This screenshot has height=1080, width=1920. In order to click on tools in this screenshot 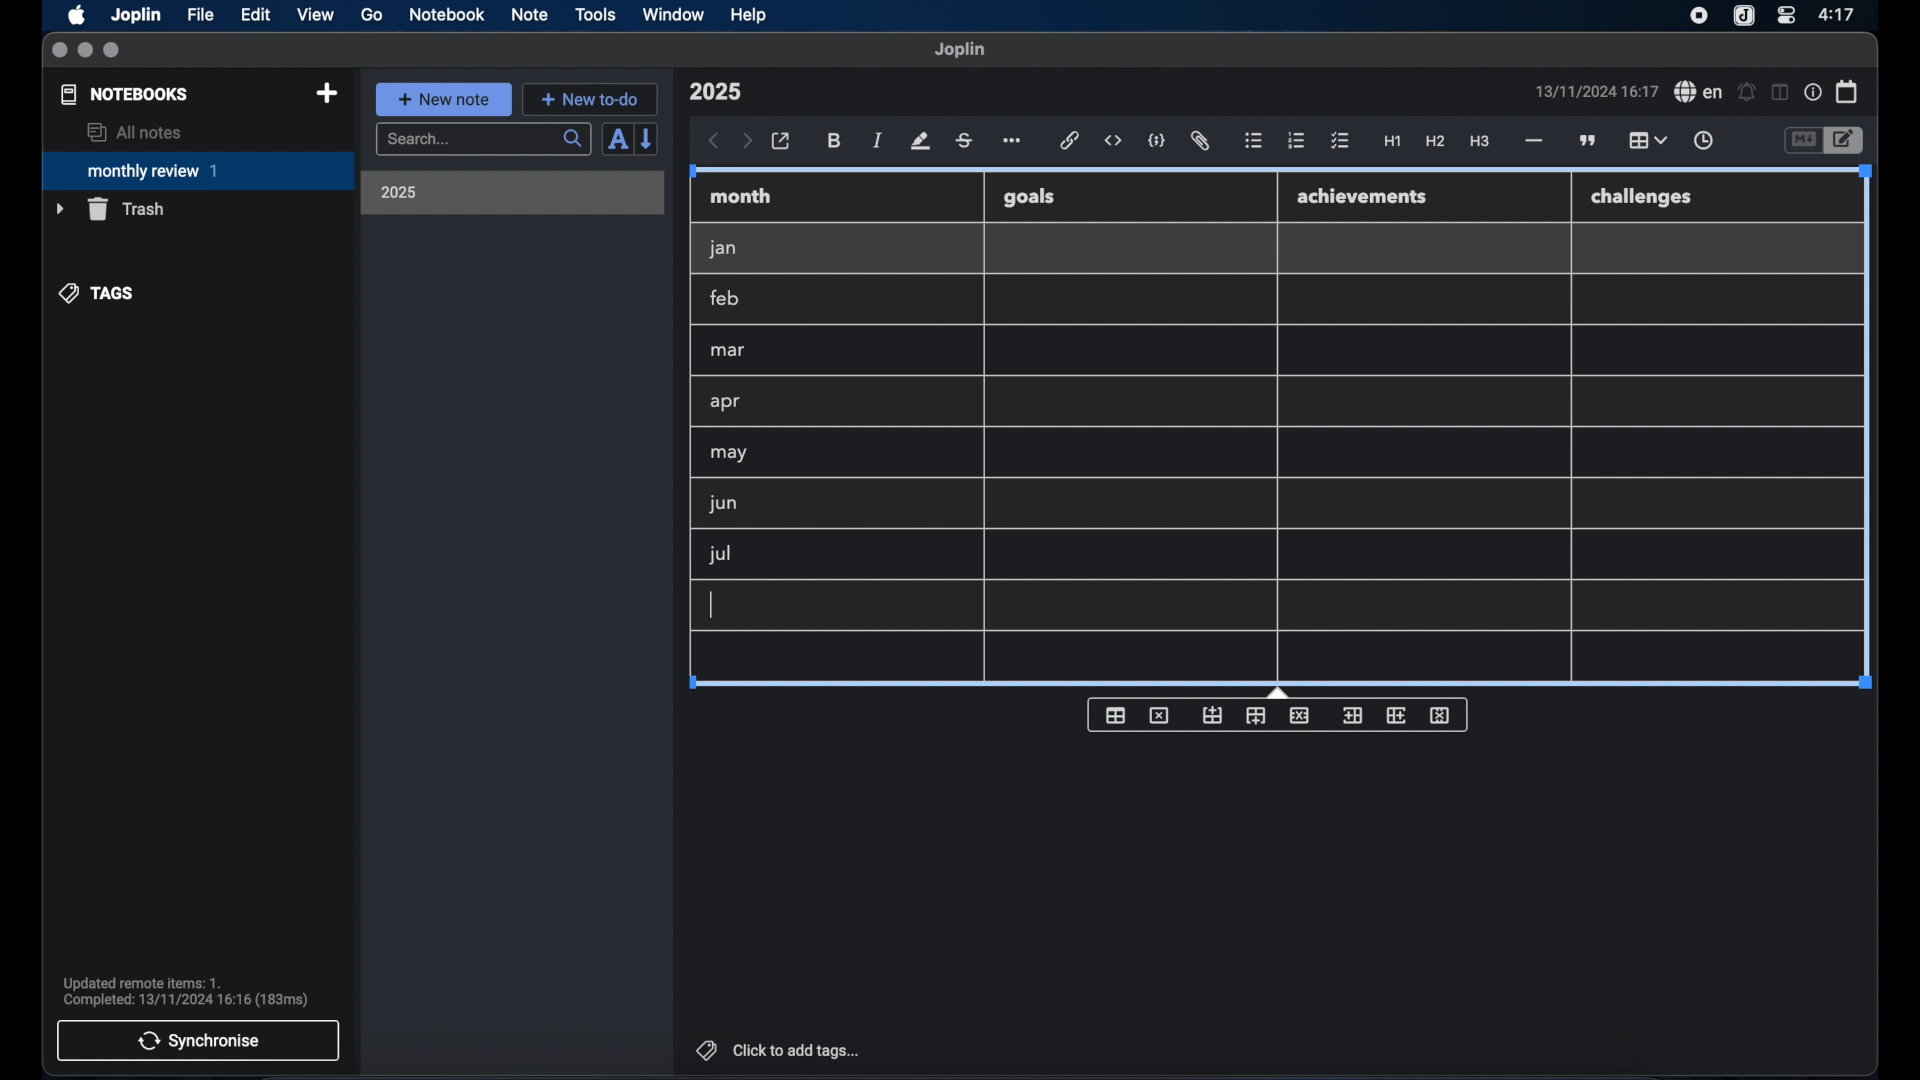, I will do `click(595, 14)`.